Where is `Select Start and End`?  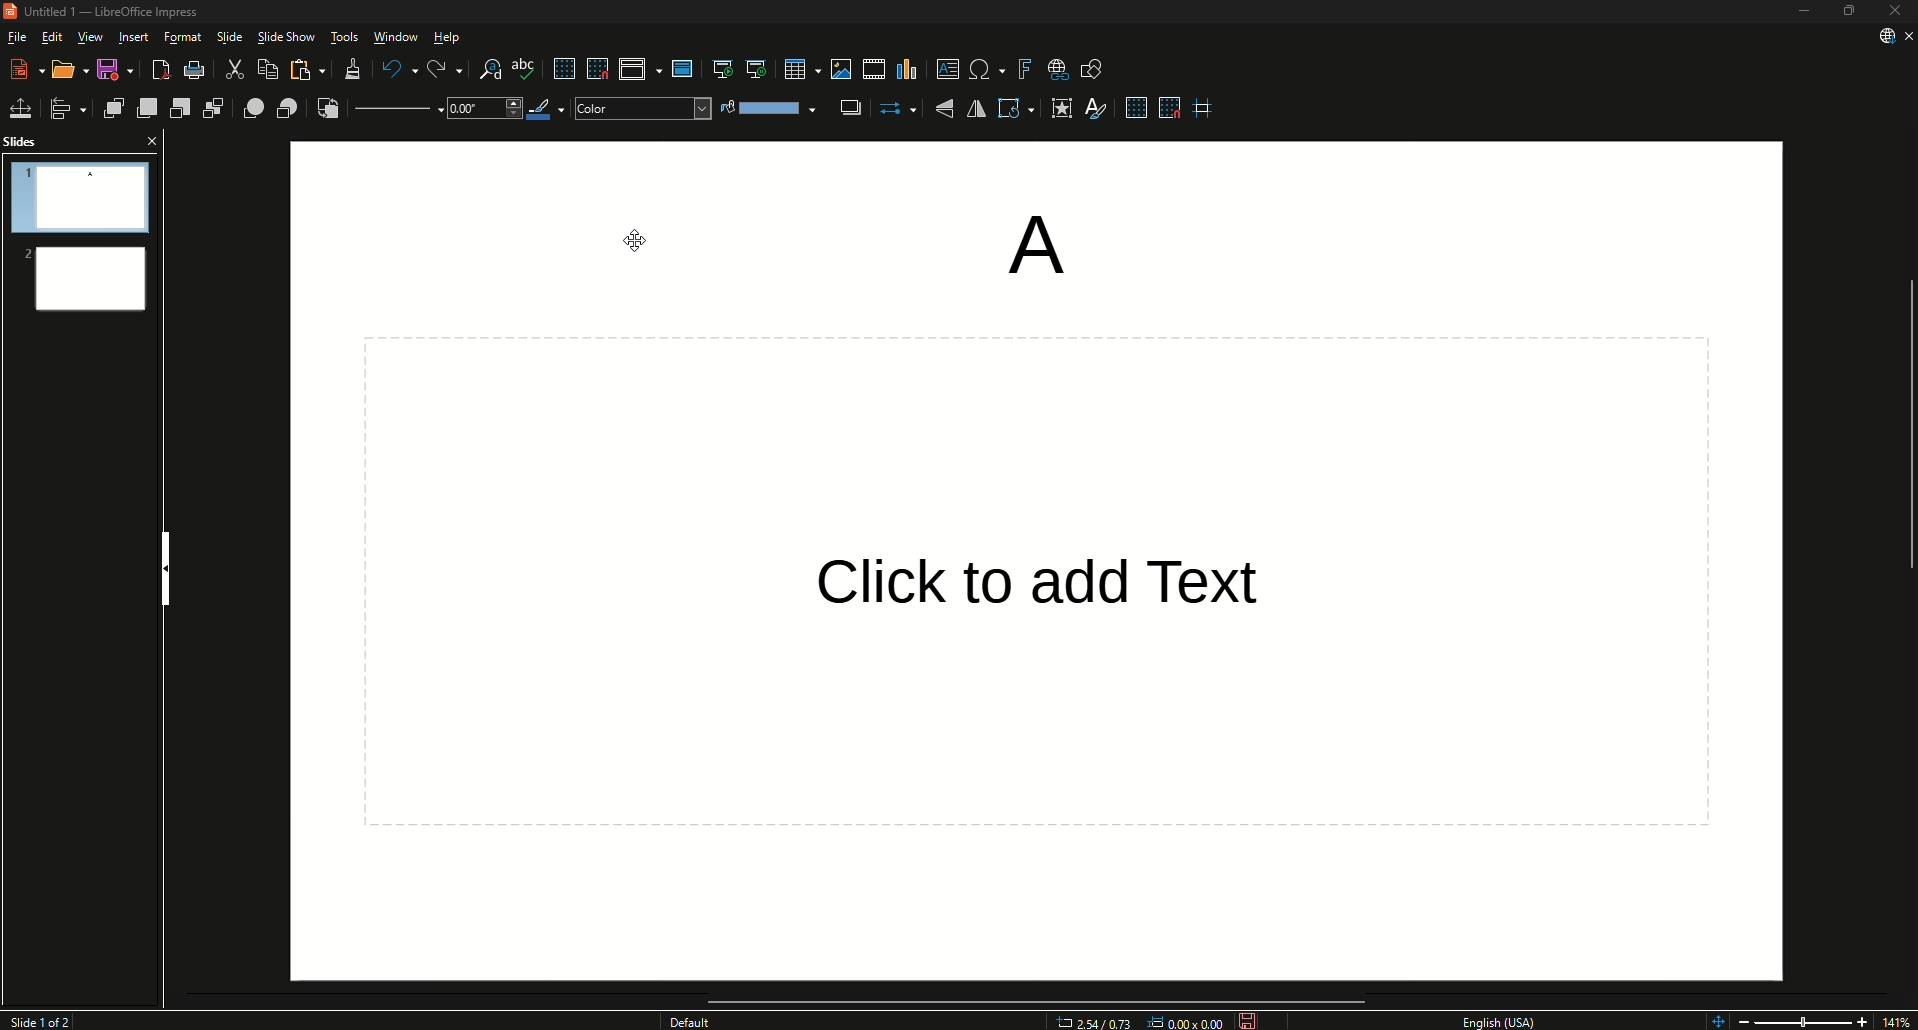
Select Start and End is located at coordinates (898, 111).